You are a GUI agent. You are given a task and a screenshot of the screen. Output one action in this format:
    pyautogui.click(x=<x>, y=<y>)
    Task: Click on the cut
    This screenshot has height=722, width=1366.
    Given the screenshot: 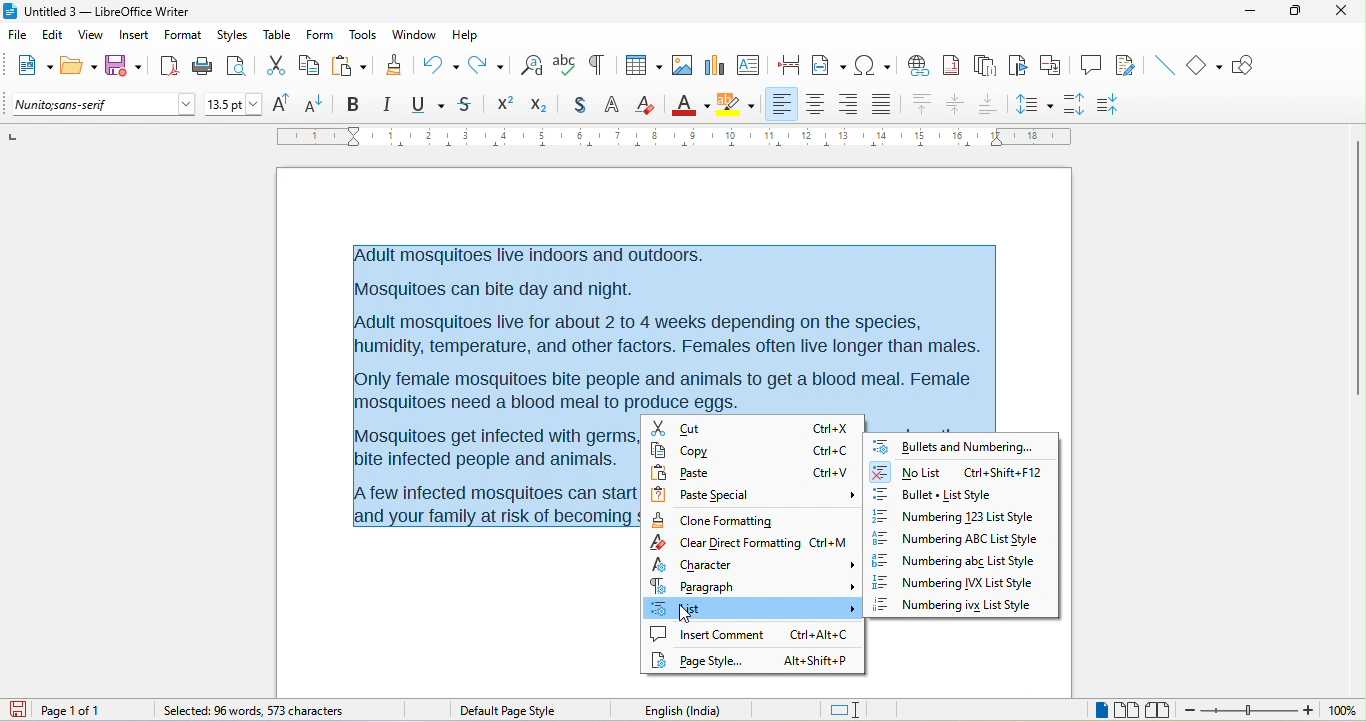 What is the action you would take?
    pyautogui.click(x=753, y=428)
    